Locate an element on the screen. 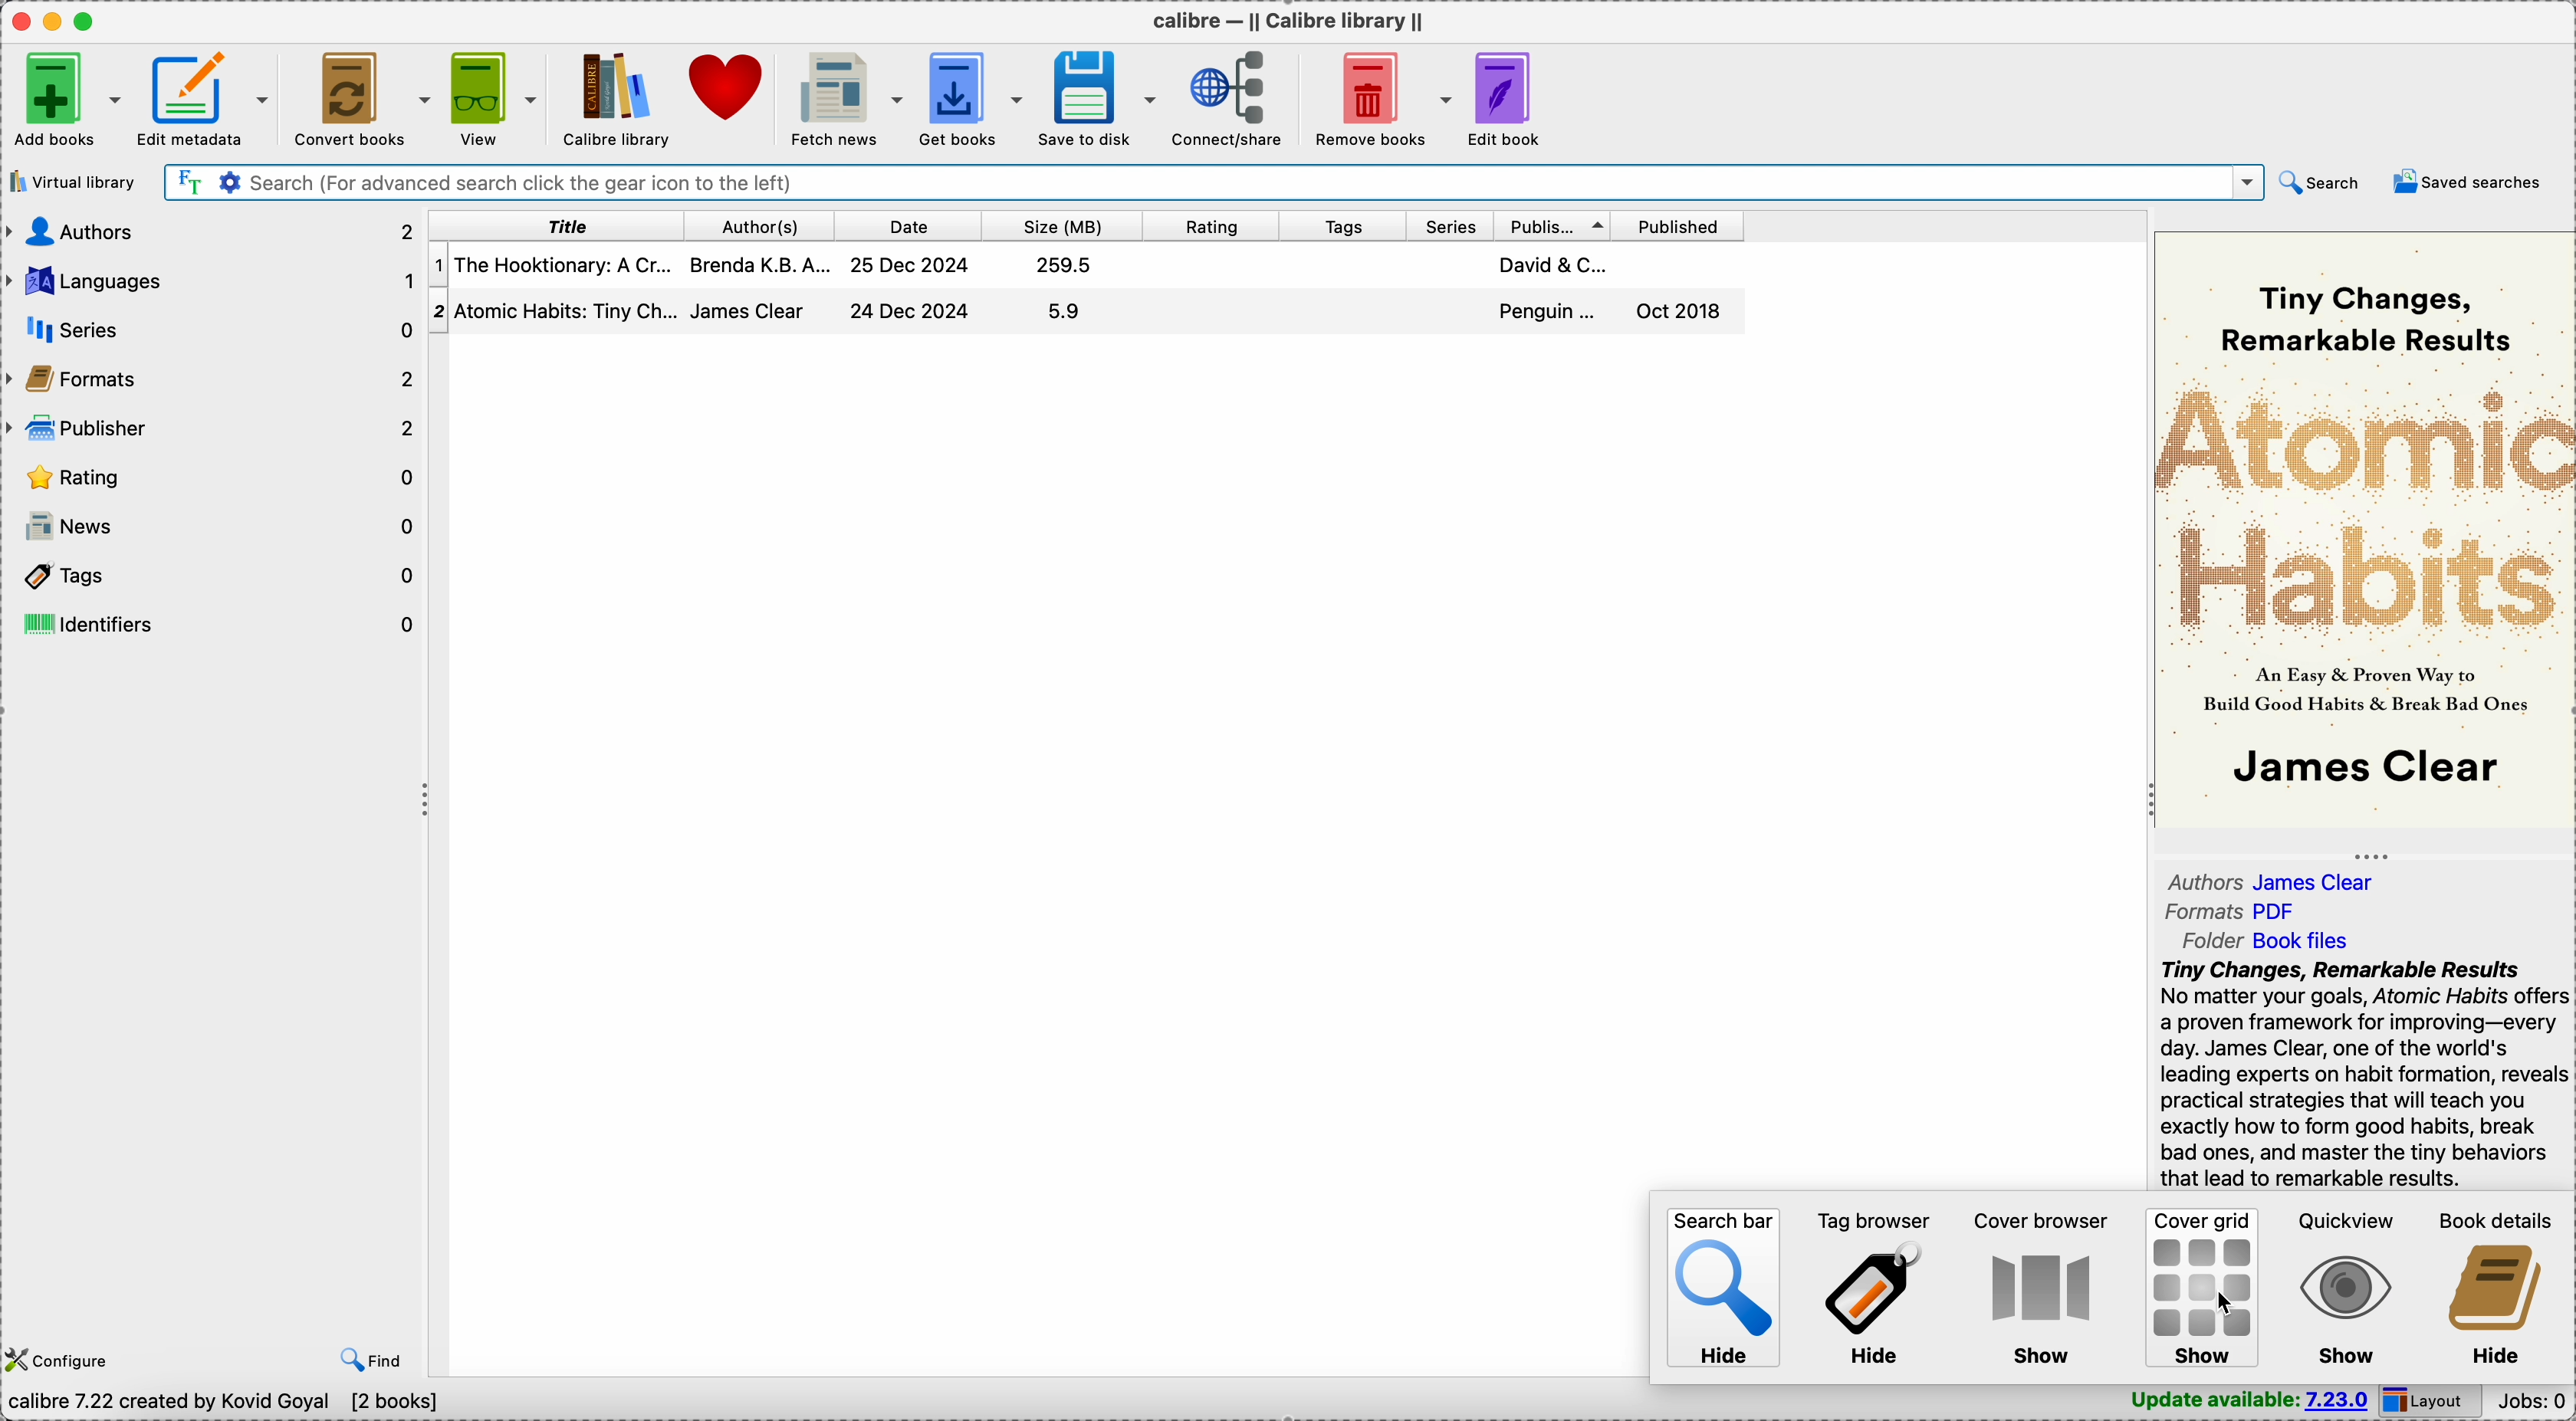  view is located at coordinates (494, 96).